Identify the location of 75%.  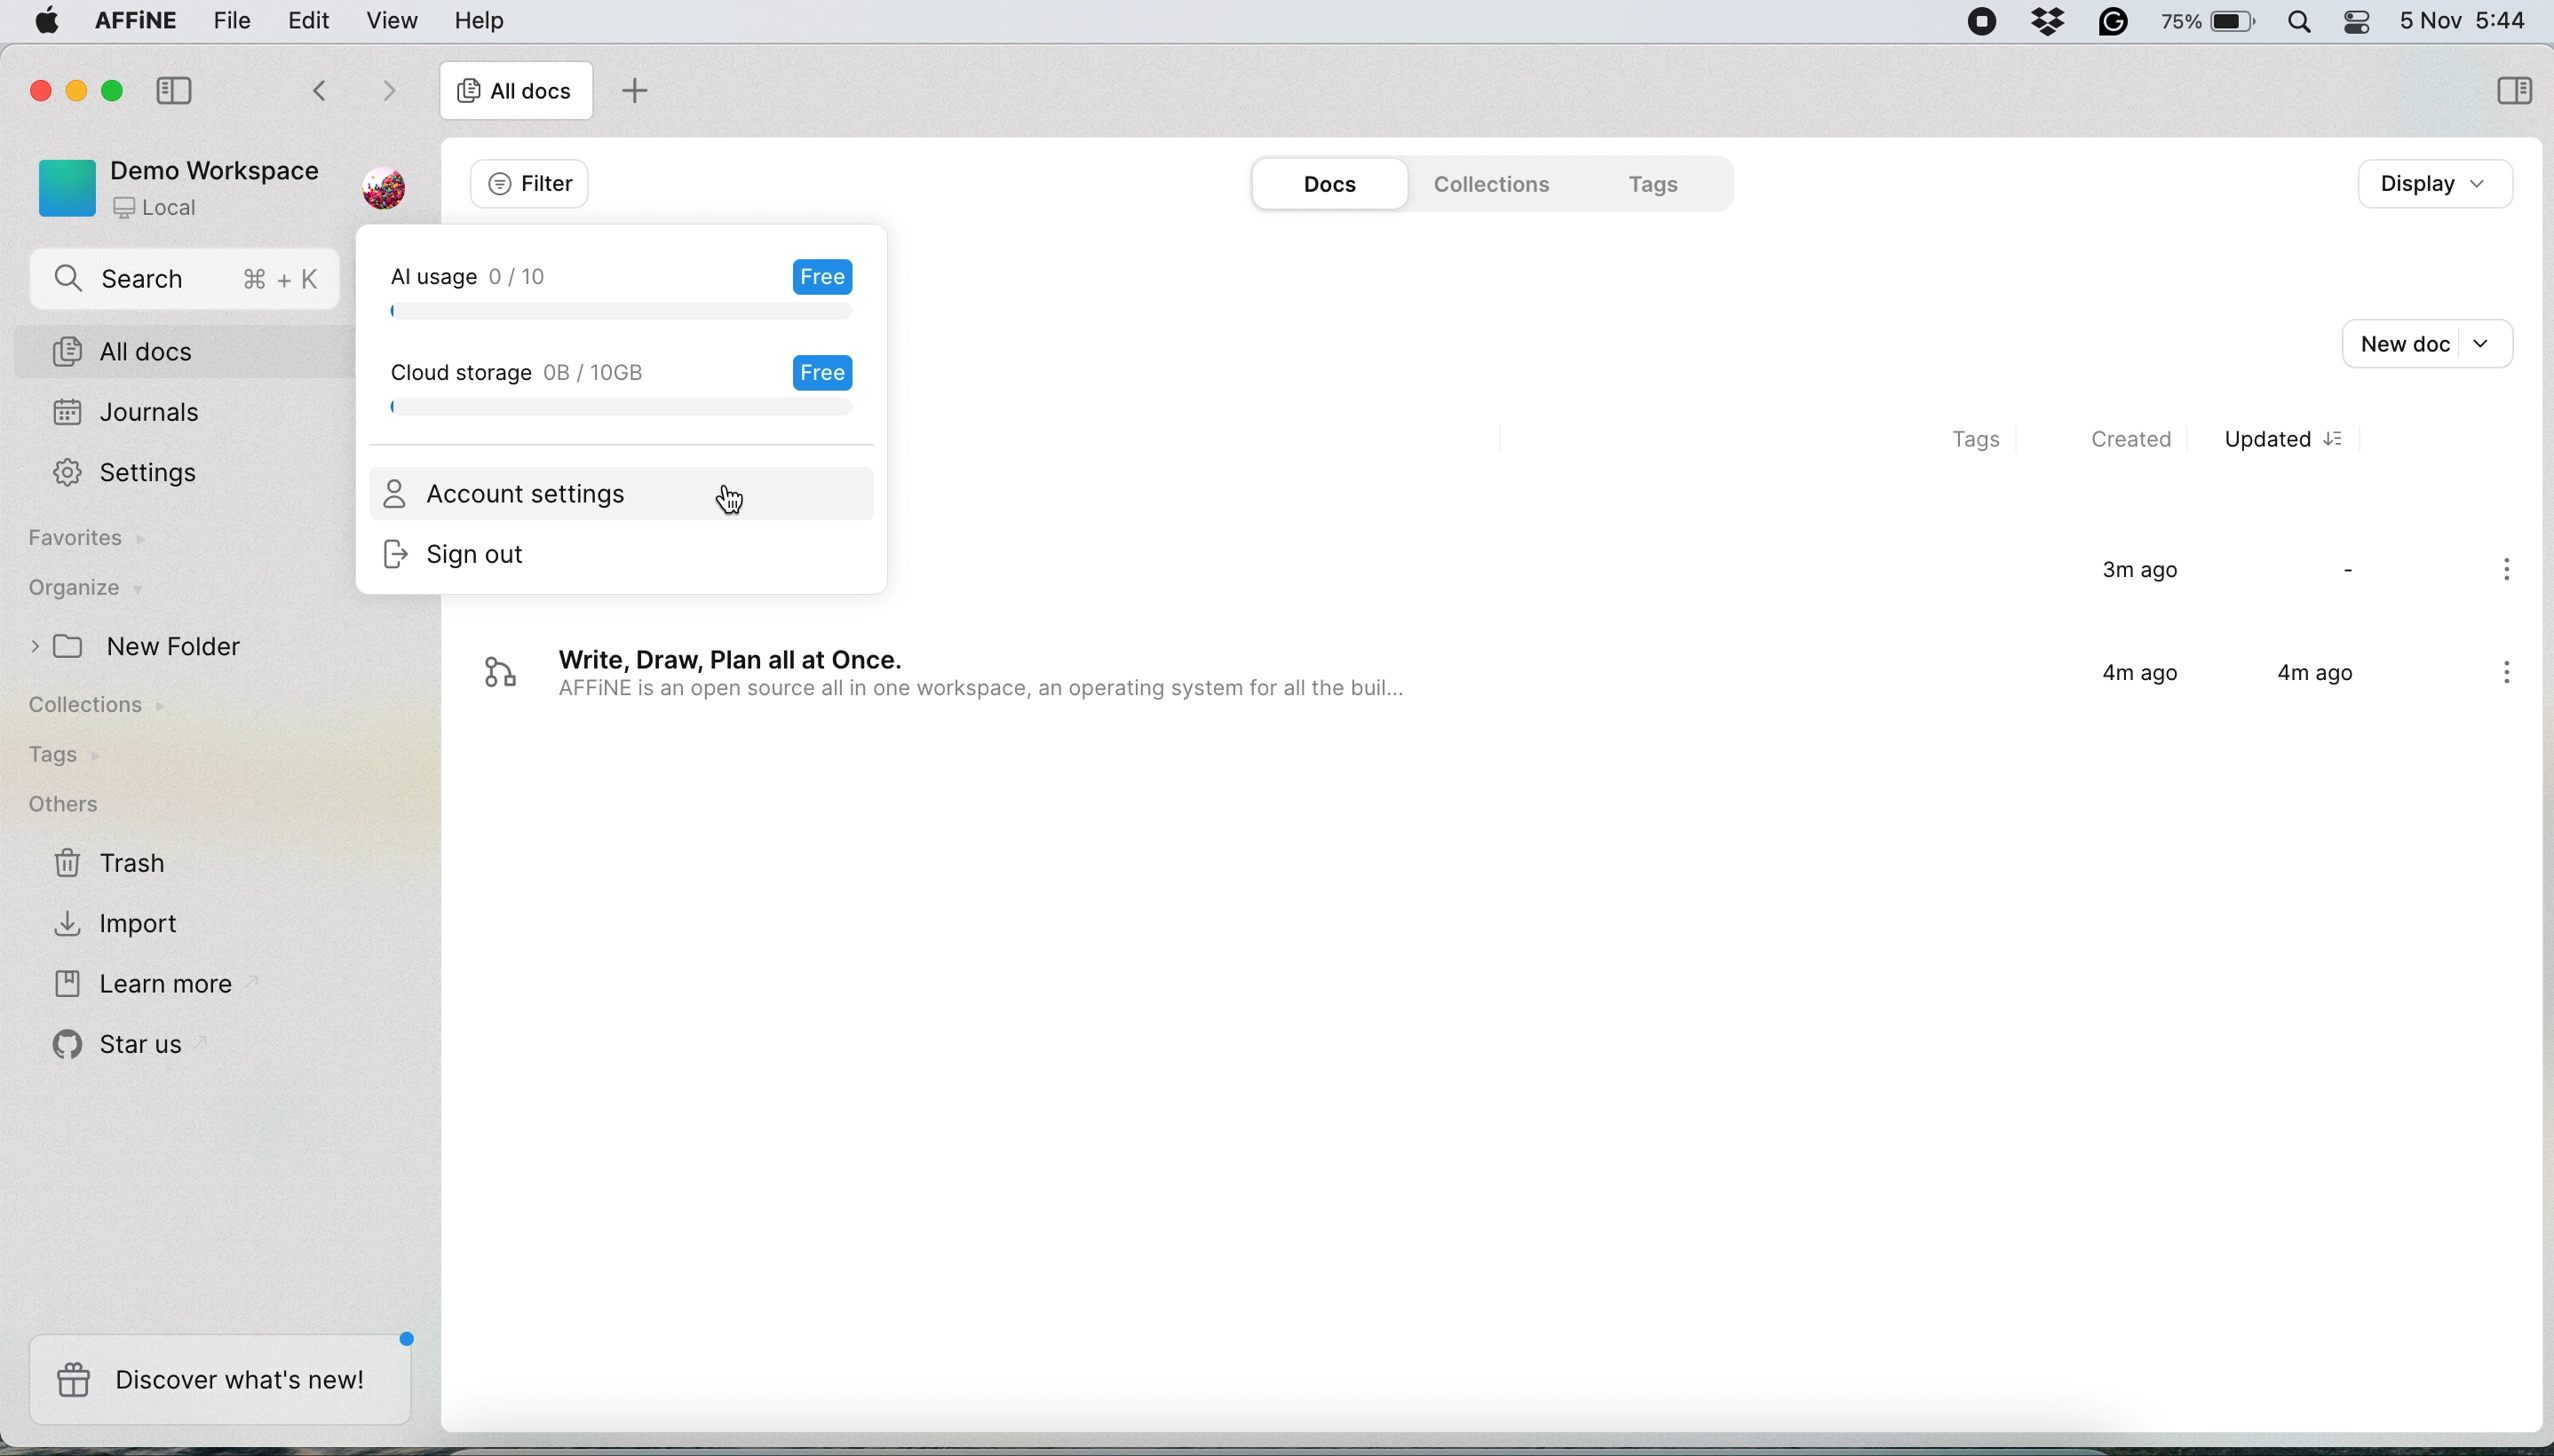
(2211, 25).